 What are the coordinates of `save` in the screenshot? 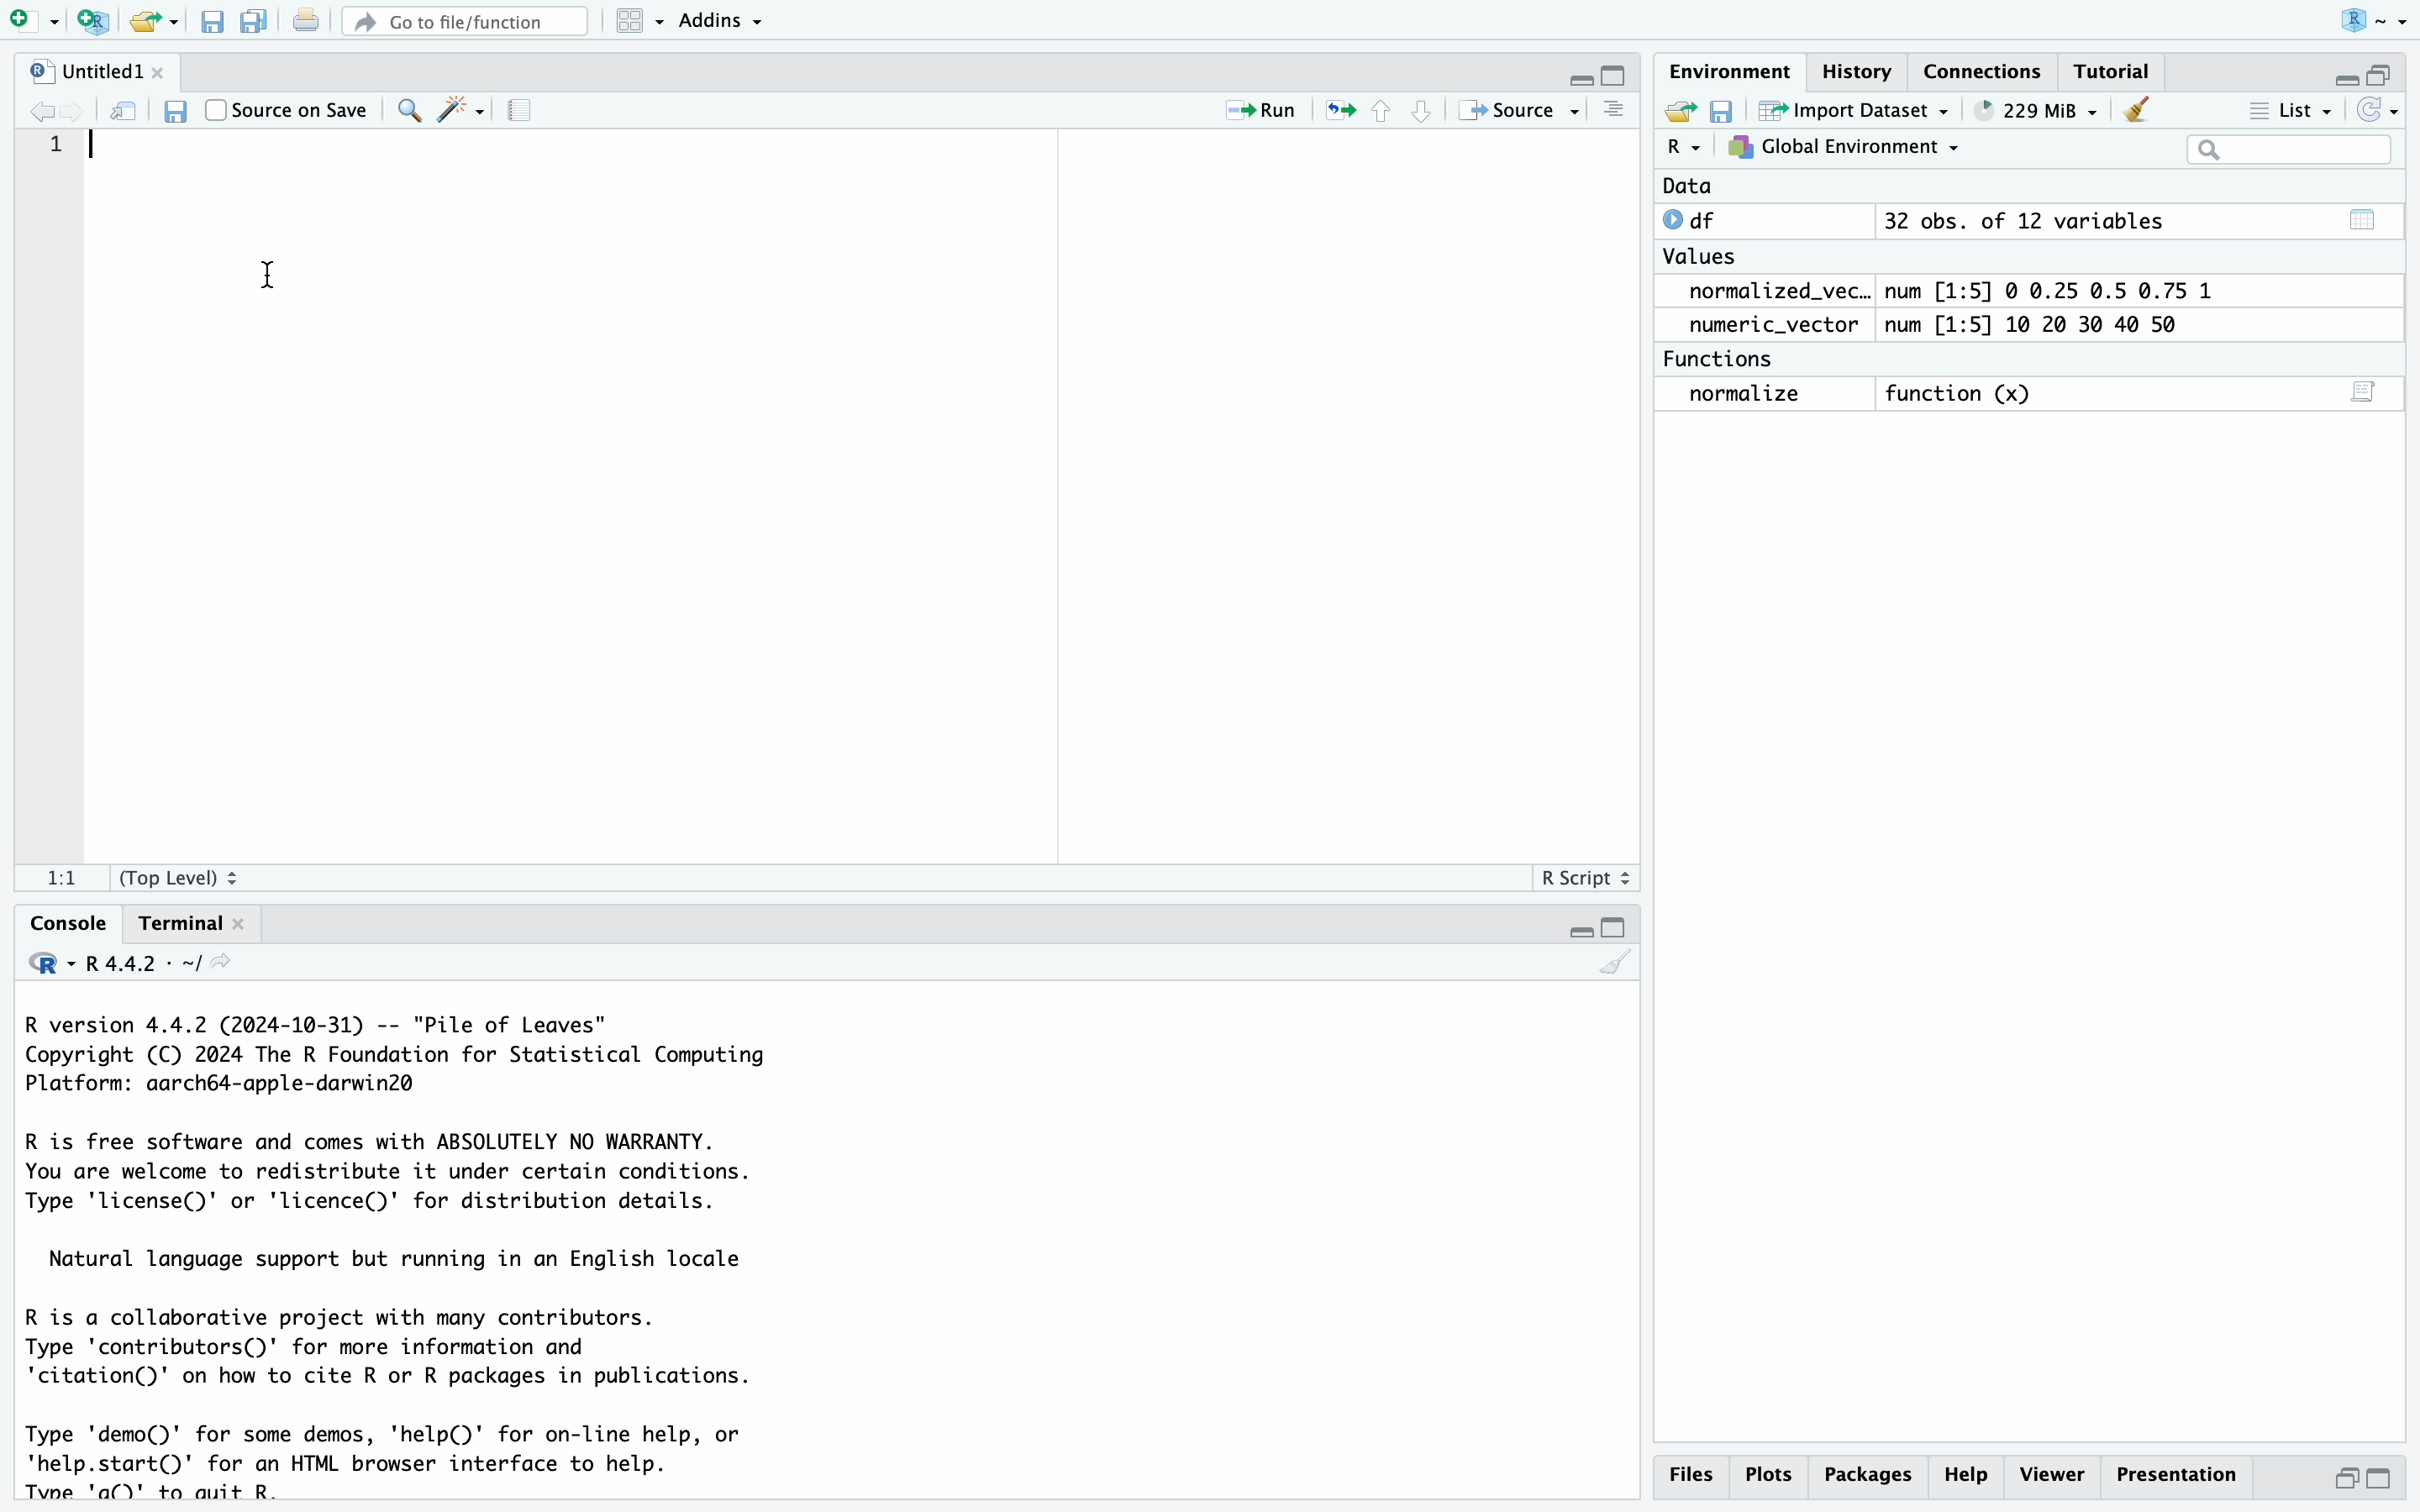 It's located at (213, 25).